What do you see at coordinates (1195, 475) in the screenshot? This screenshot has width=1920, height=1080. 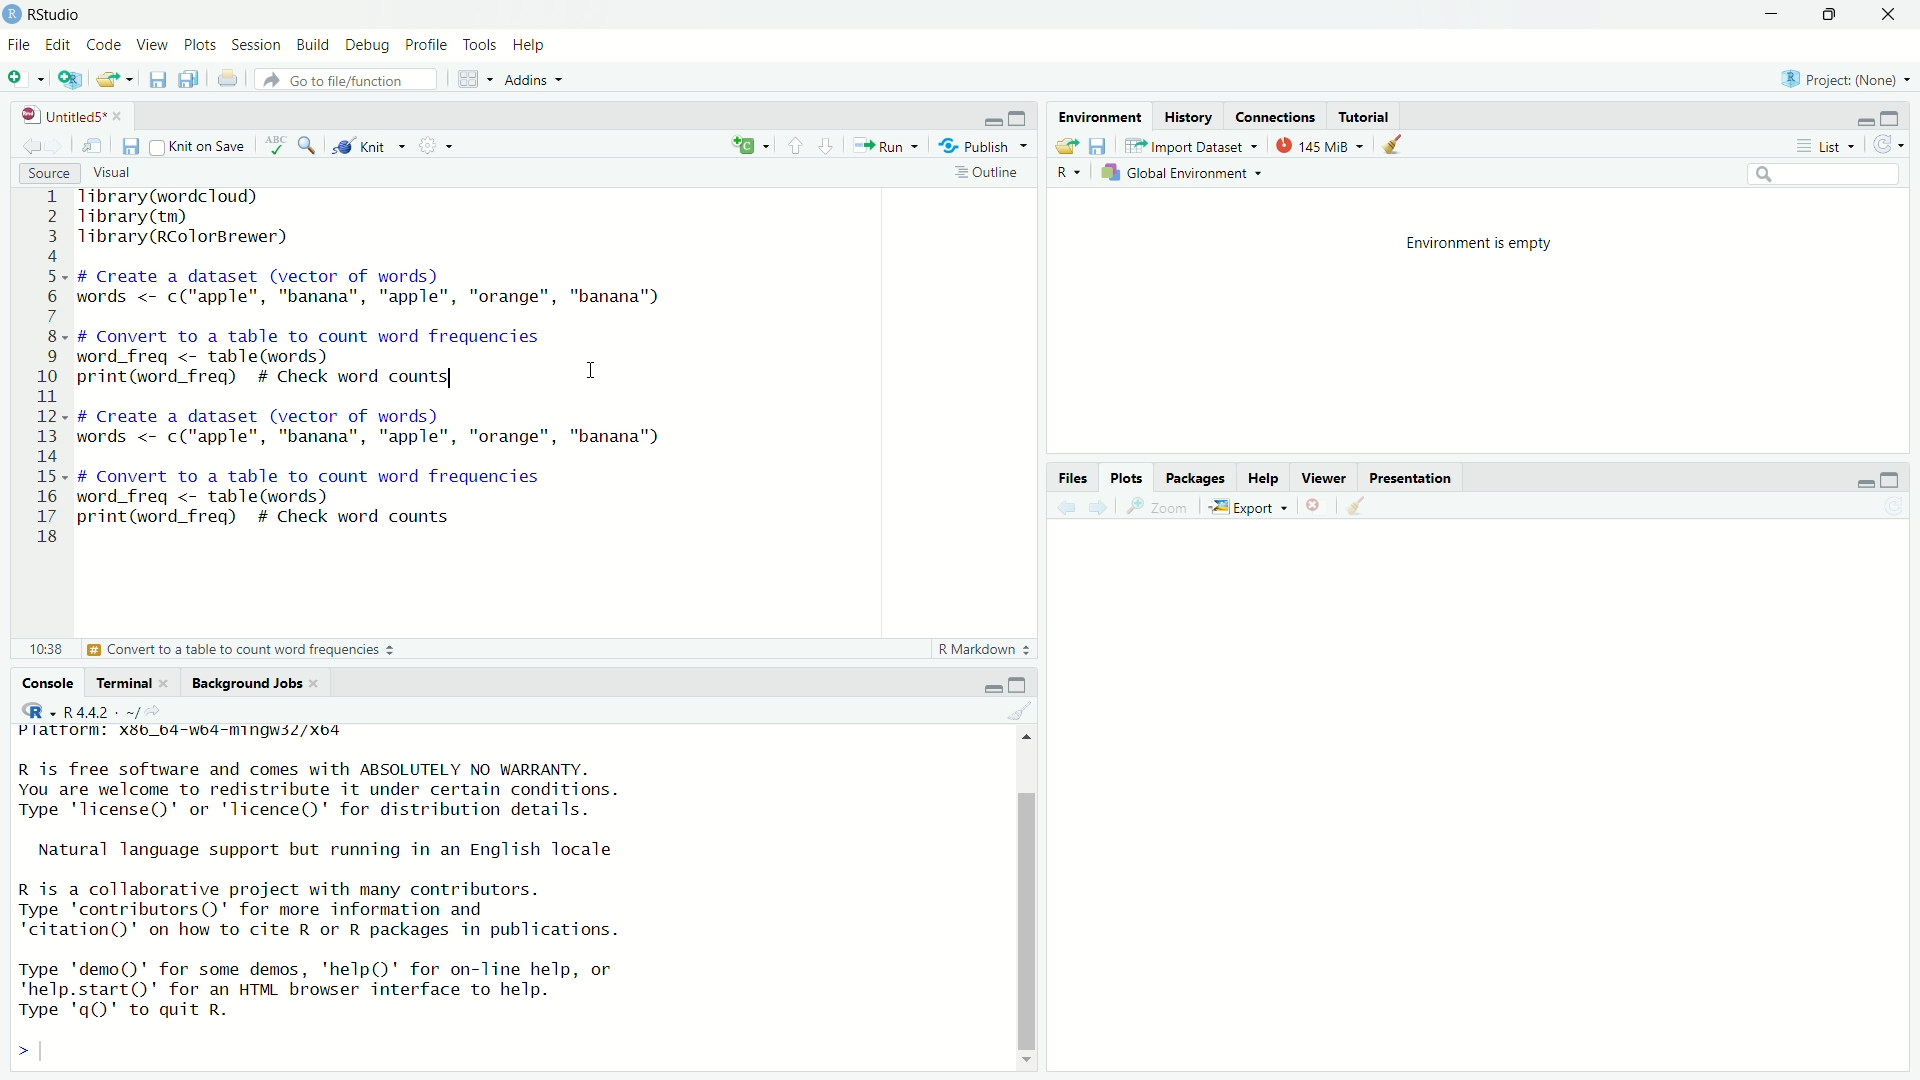 I see `Packages` at bounding box center [1195, 475].